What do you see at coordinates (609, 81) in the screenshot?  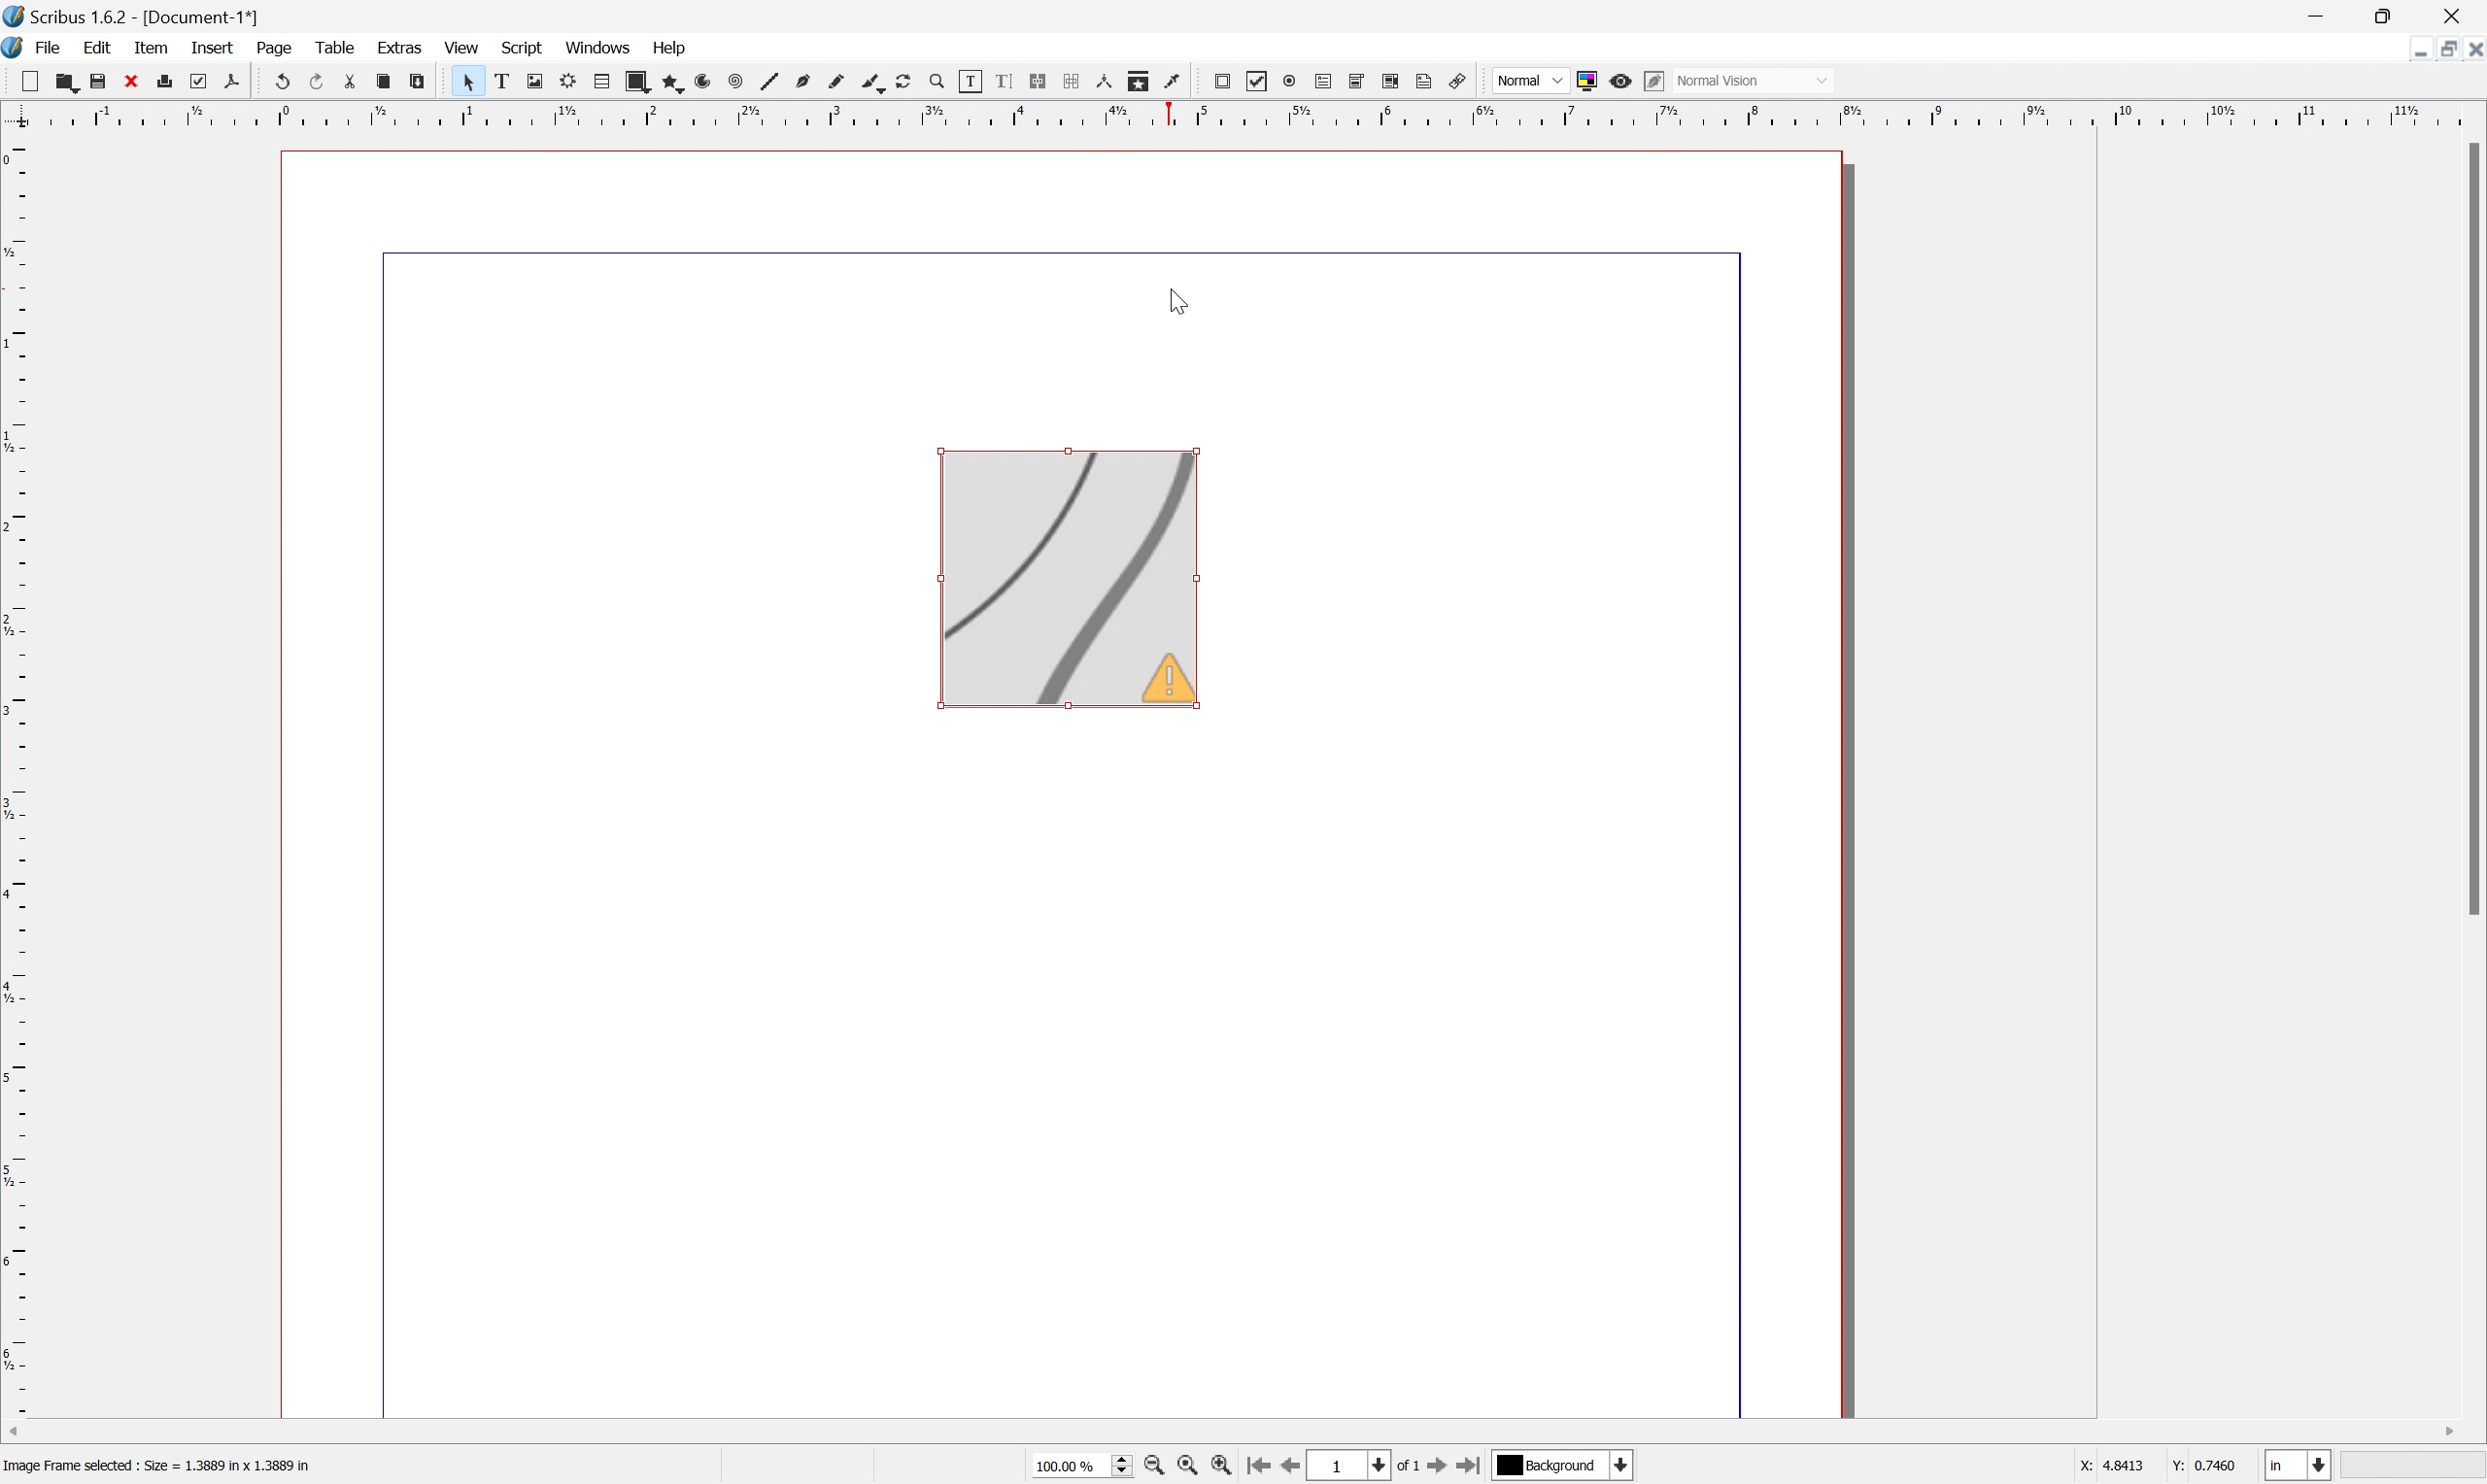 I see `Table` at bounding box center [609, 81].